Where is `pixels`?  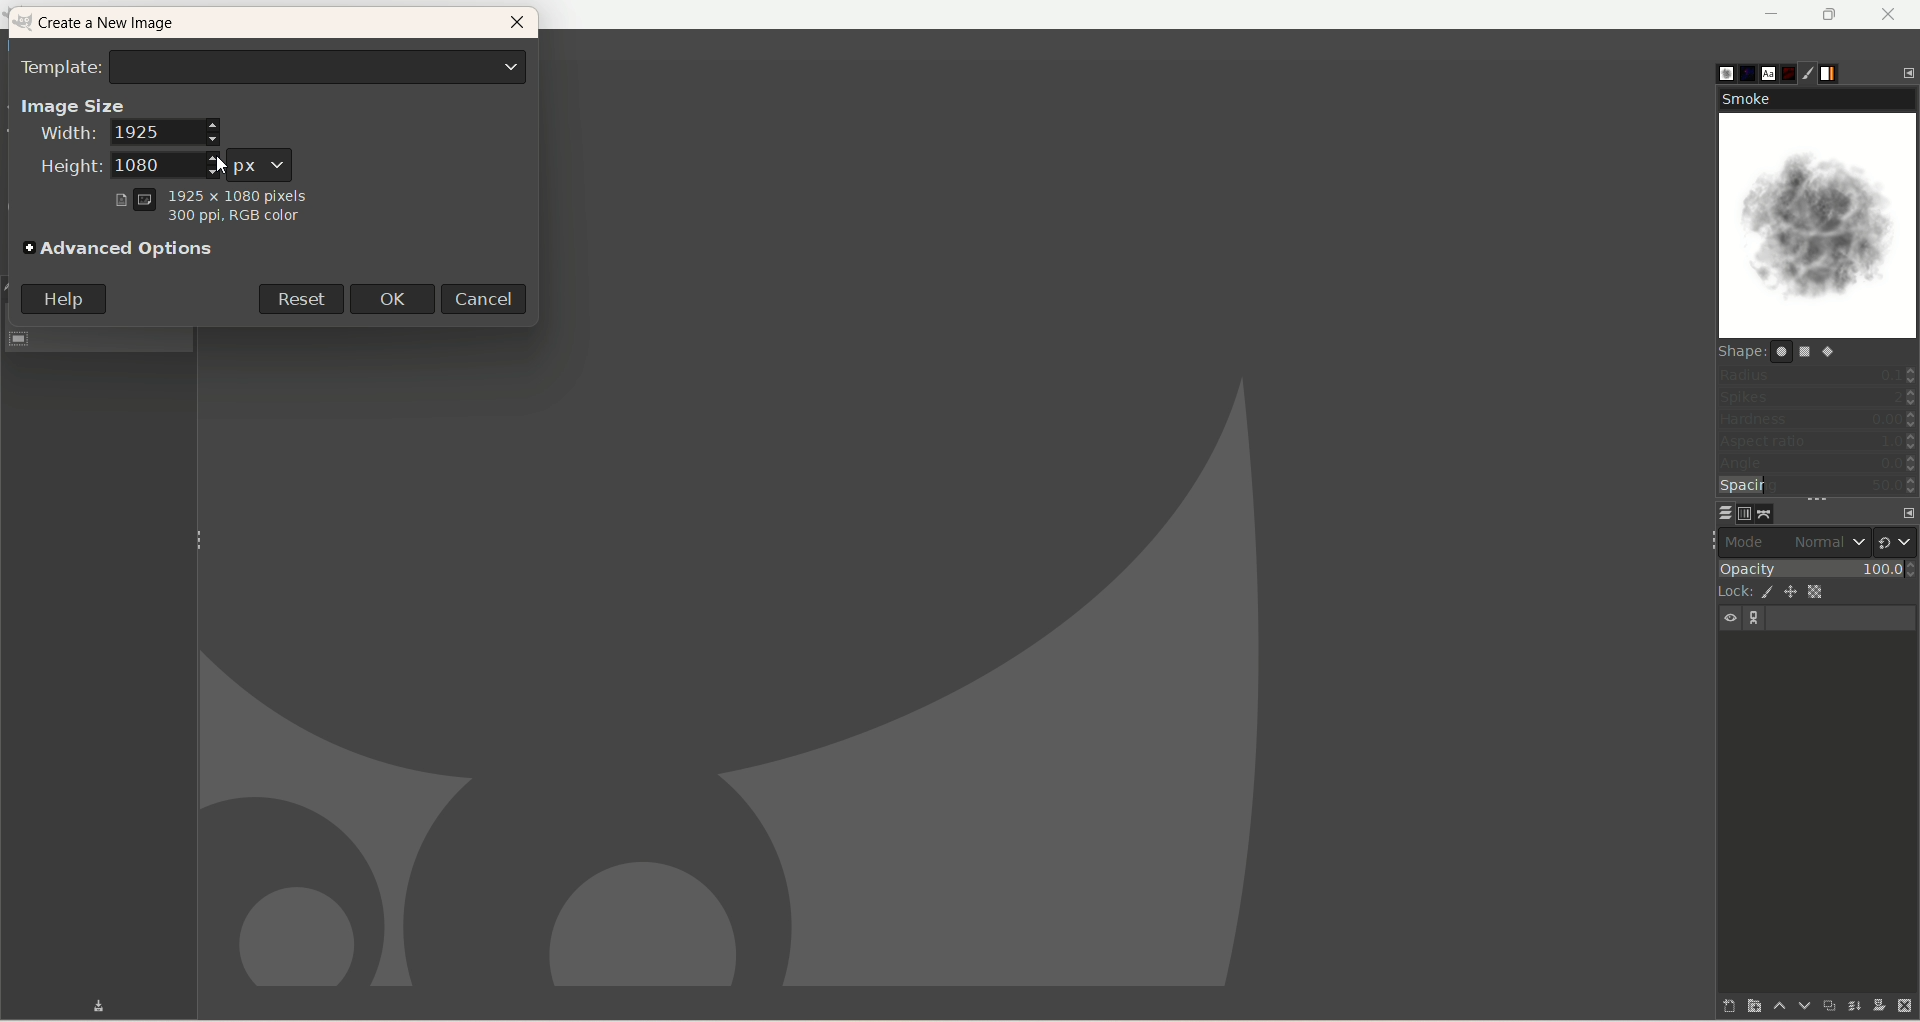 pixels is located at coordinates (211, 193).